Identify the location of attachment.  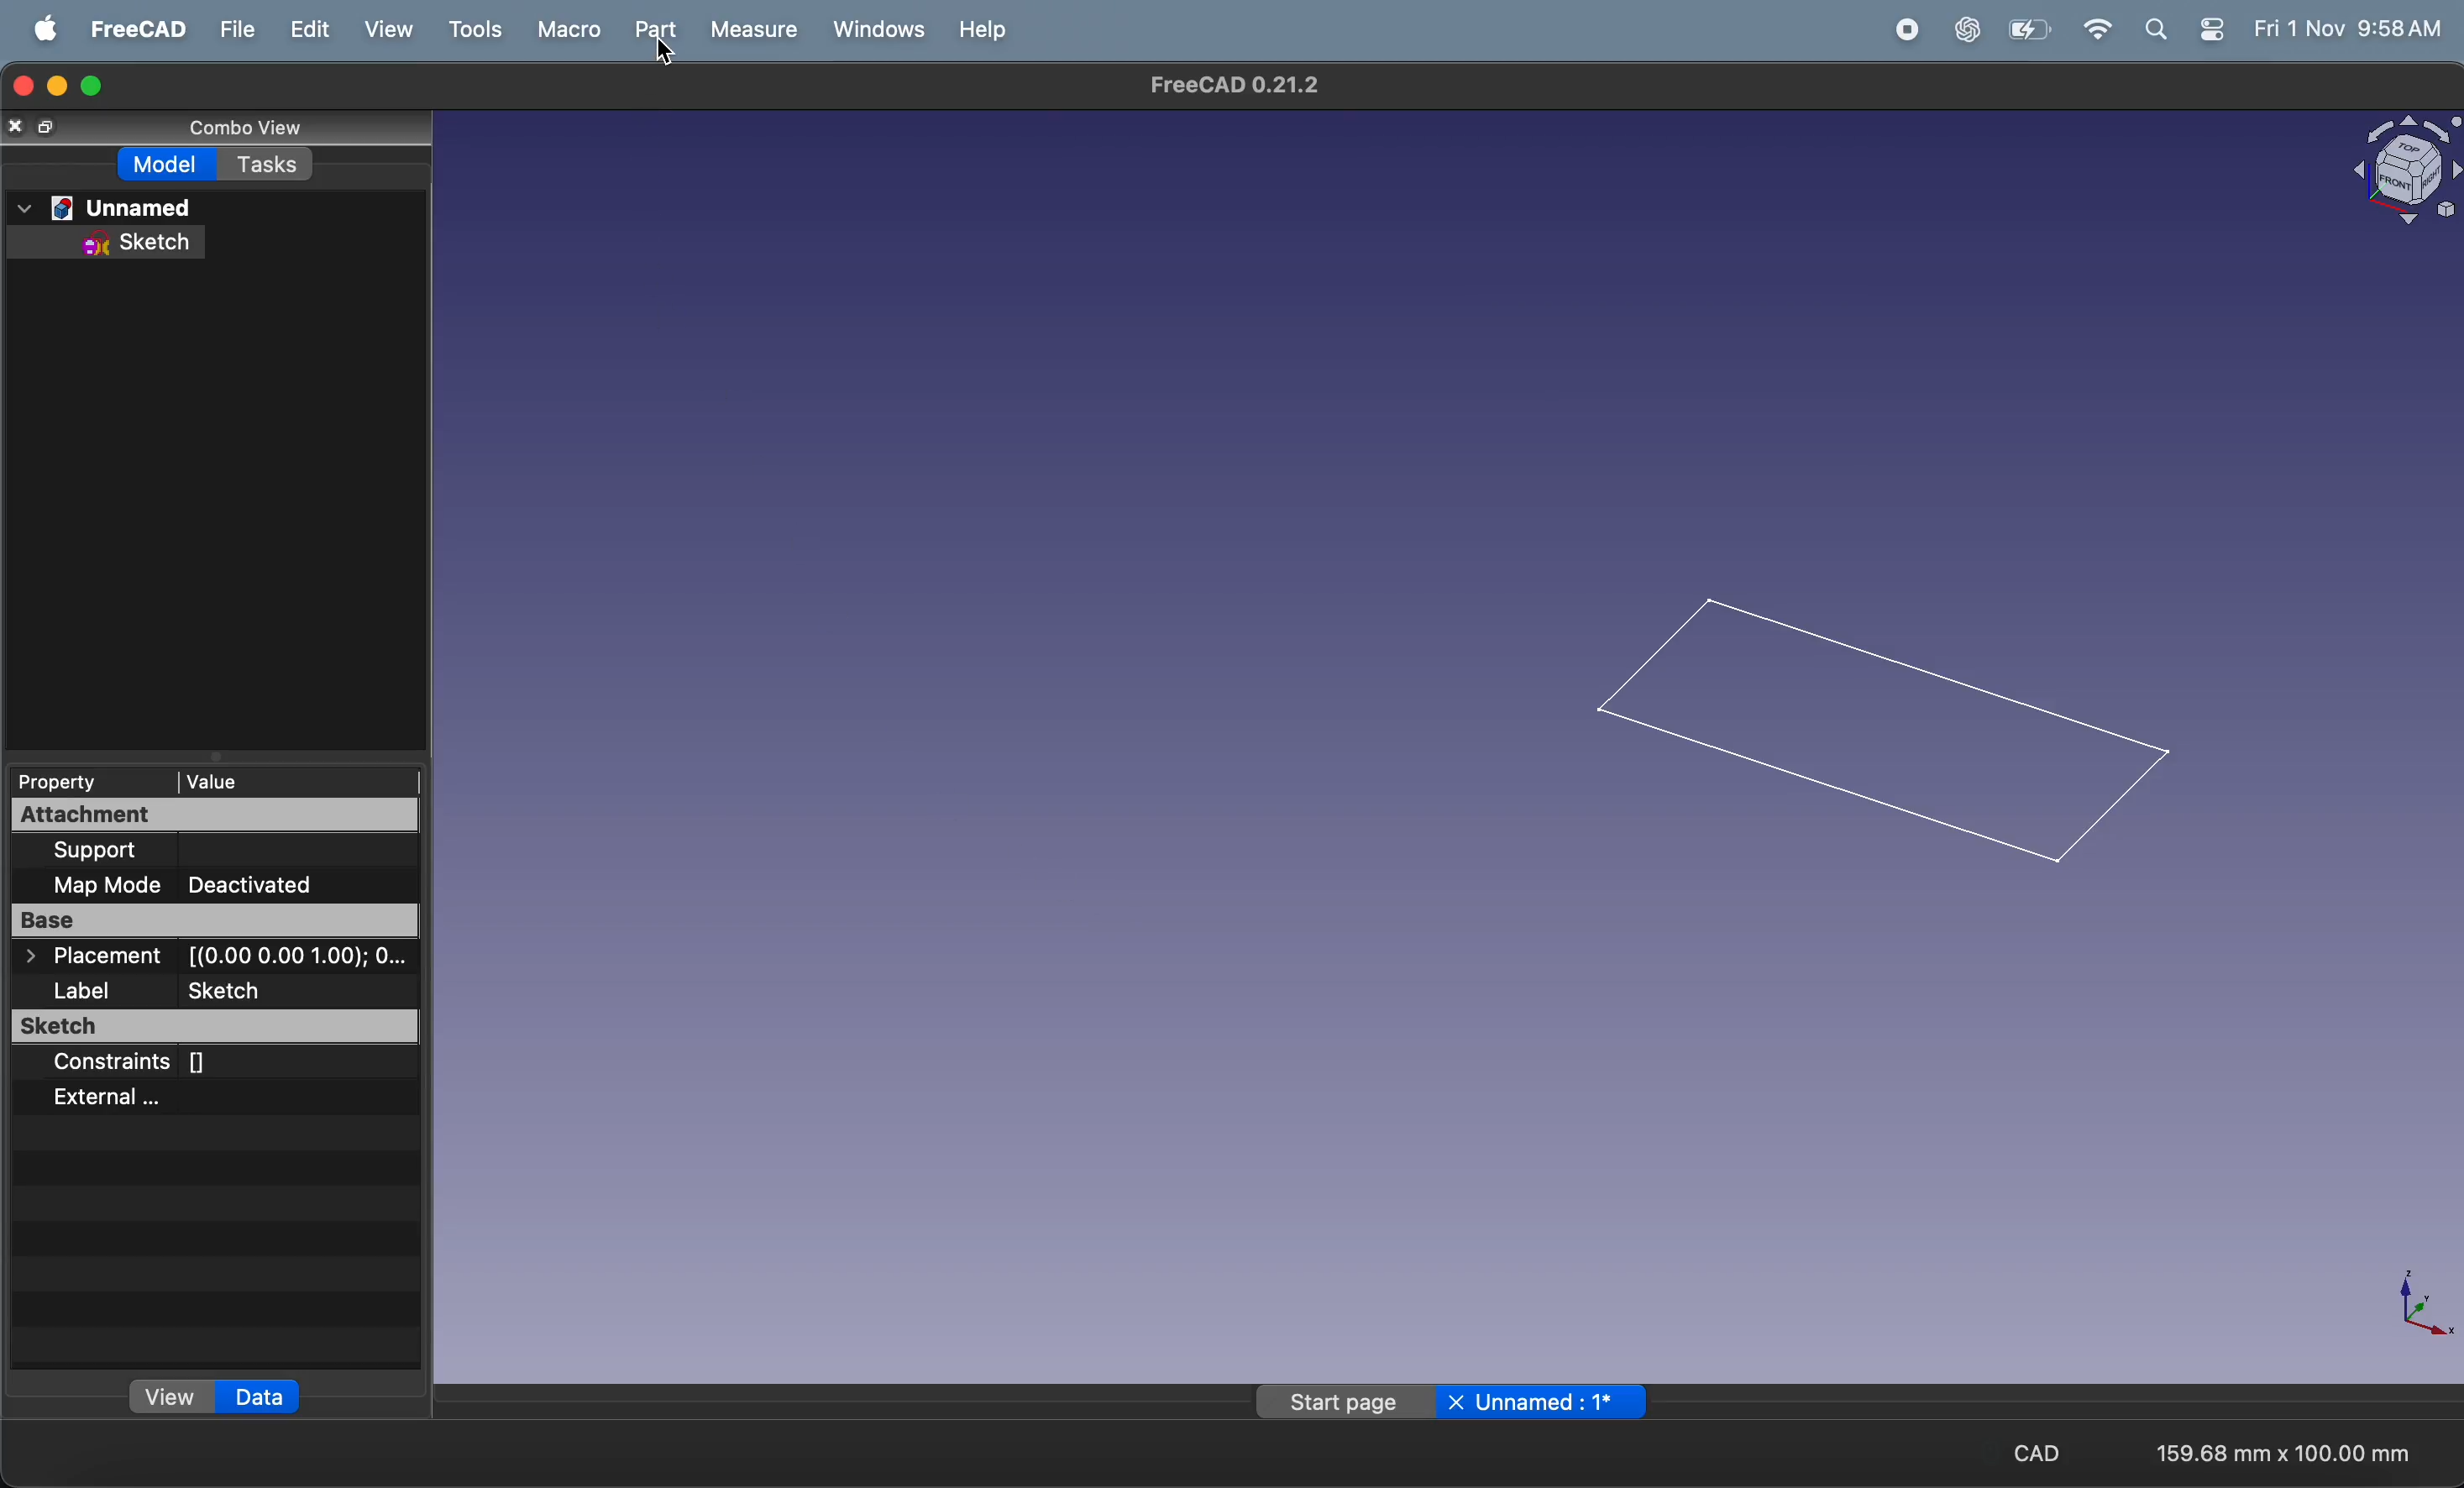
(133, 818).